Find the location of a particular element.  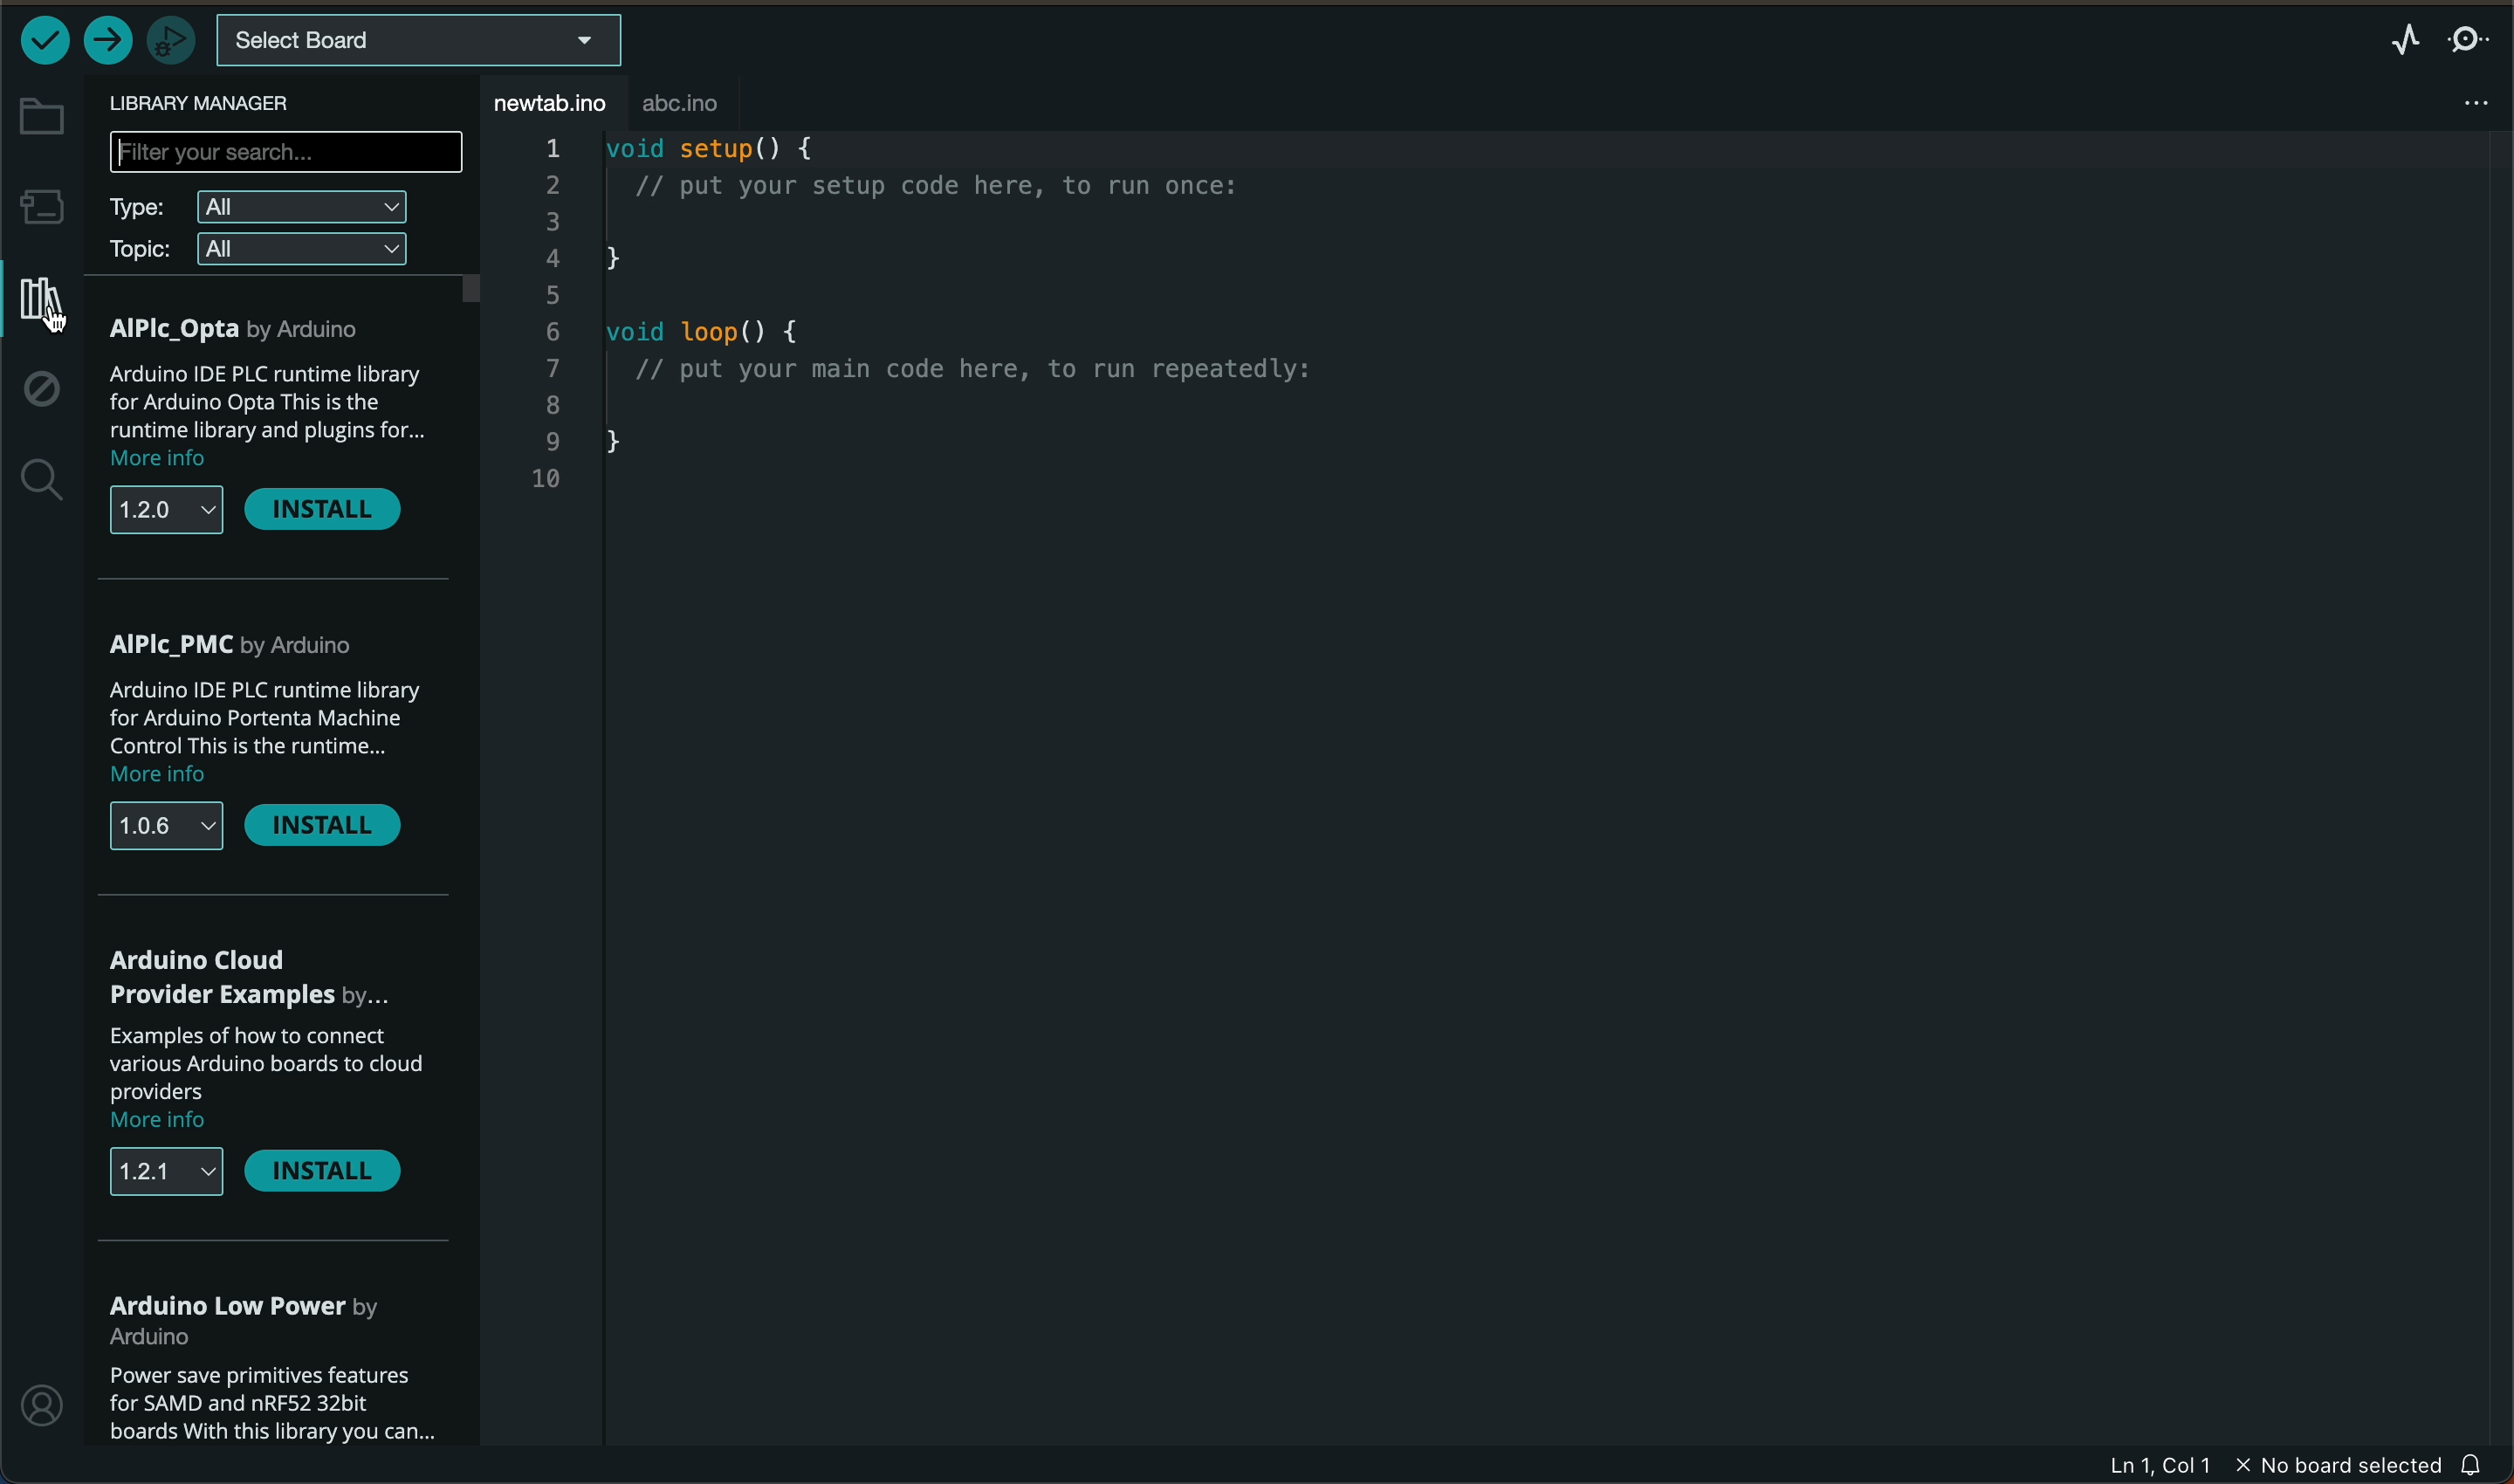

file setting is located at coordinates (2462, 101).